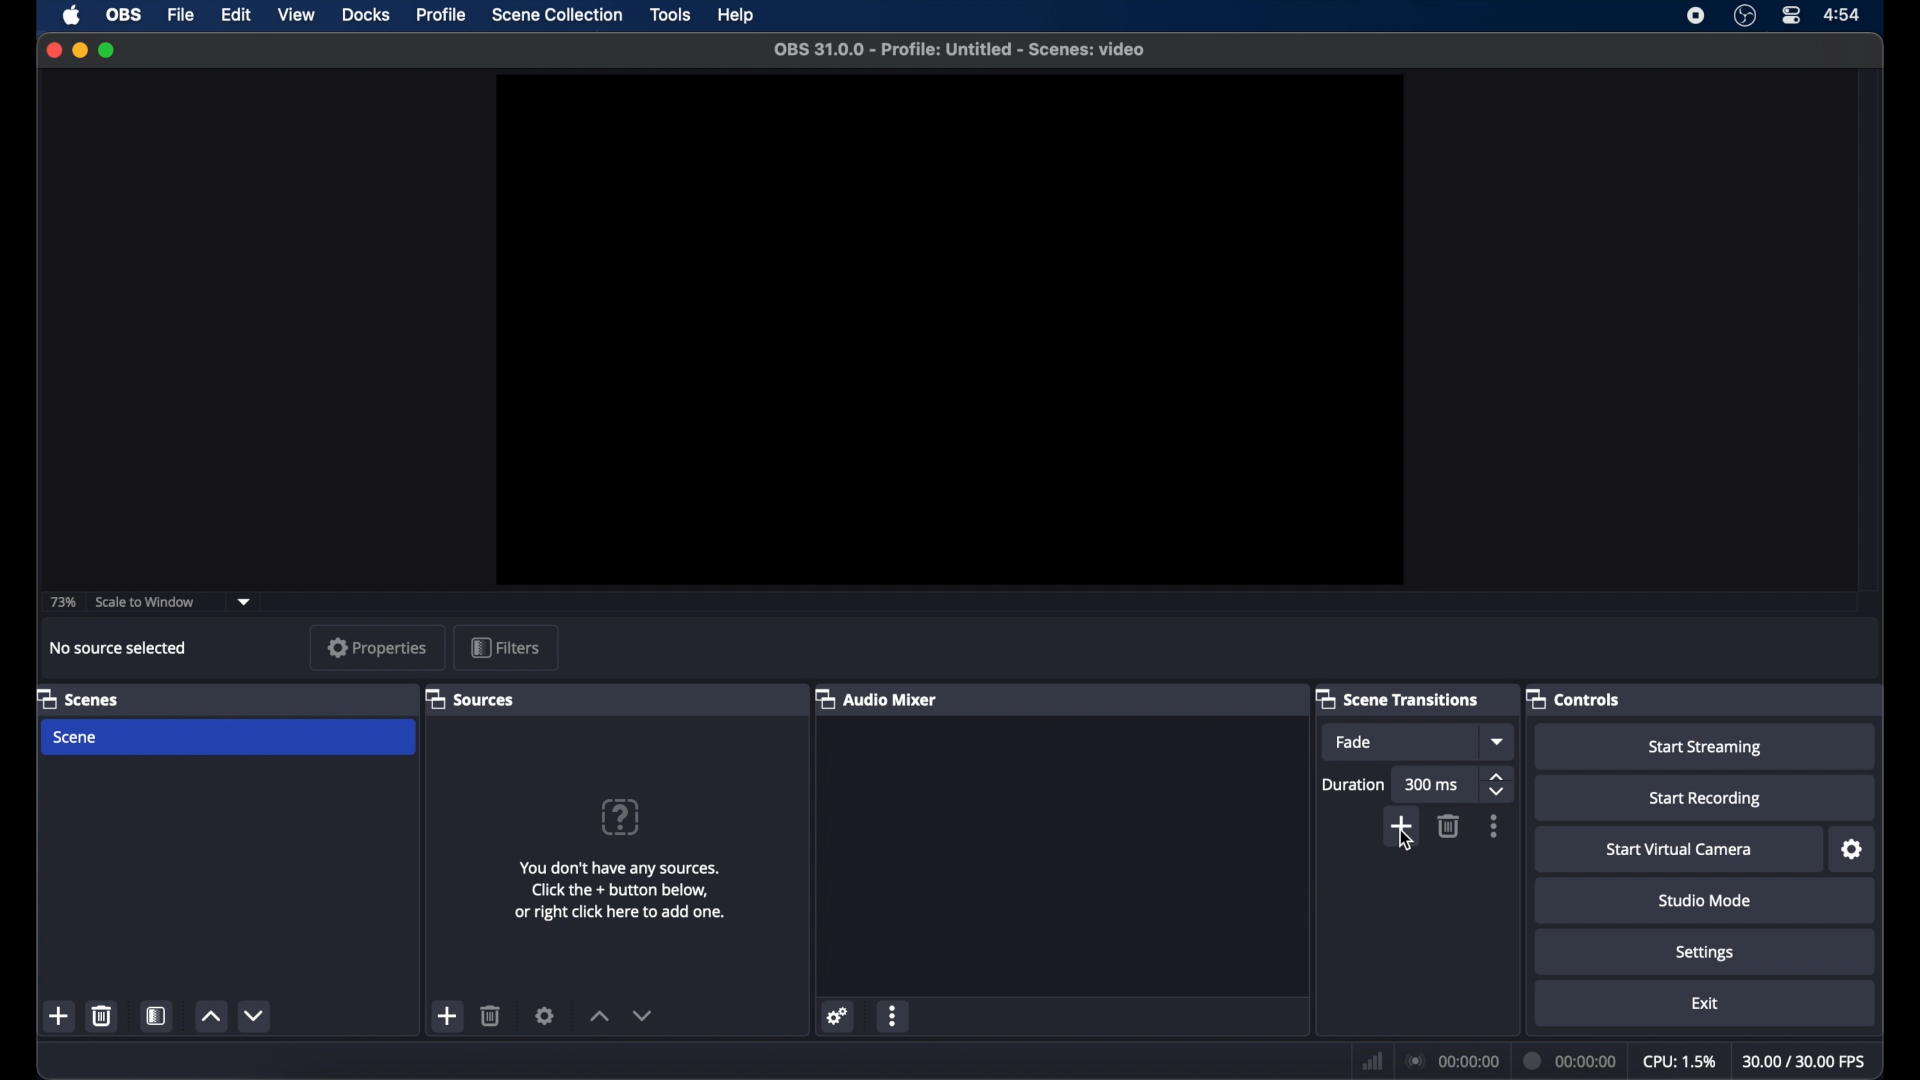 The height and width of the screenshot is (1080, 1920). I want to click on scene filters, so click(156, 1015).